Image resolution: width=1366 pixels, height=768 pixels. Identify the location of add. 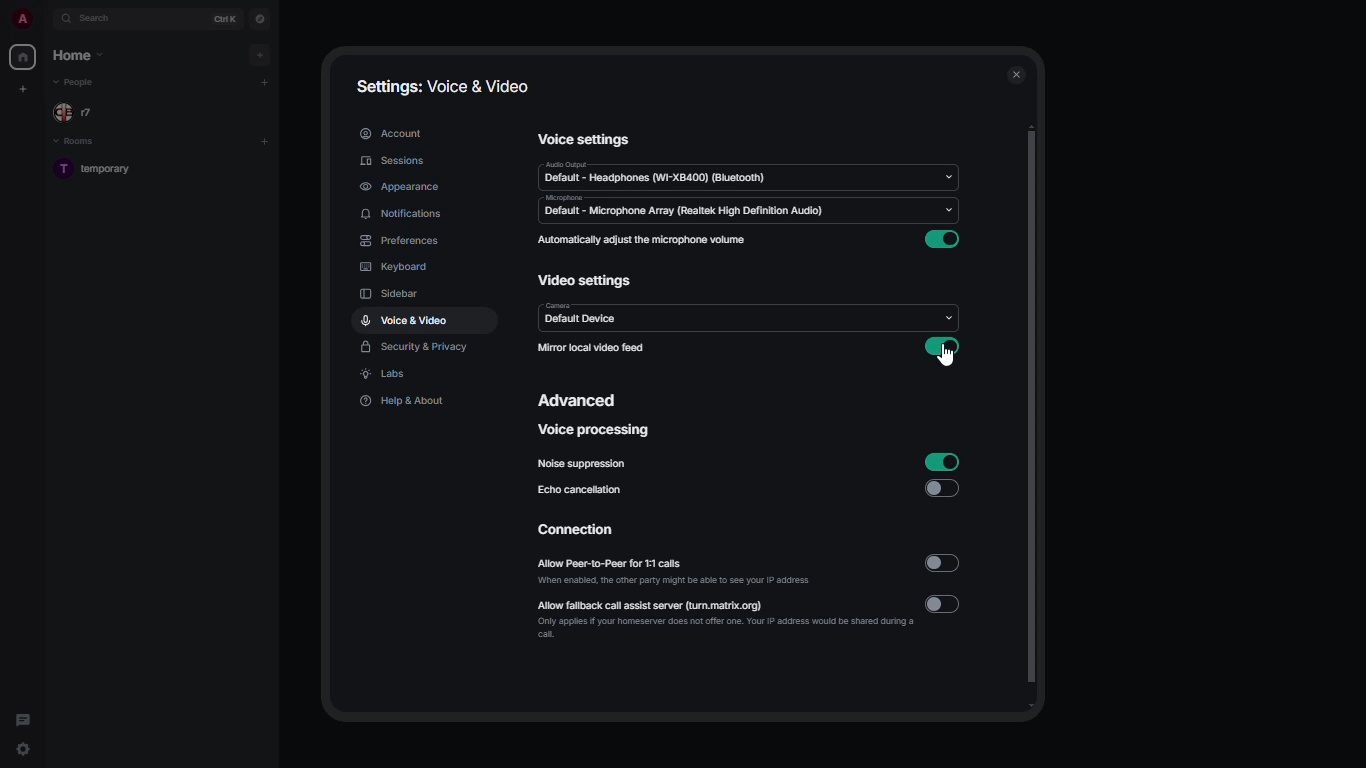
(265, 82).